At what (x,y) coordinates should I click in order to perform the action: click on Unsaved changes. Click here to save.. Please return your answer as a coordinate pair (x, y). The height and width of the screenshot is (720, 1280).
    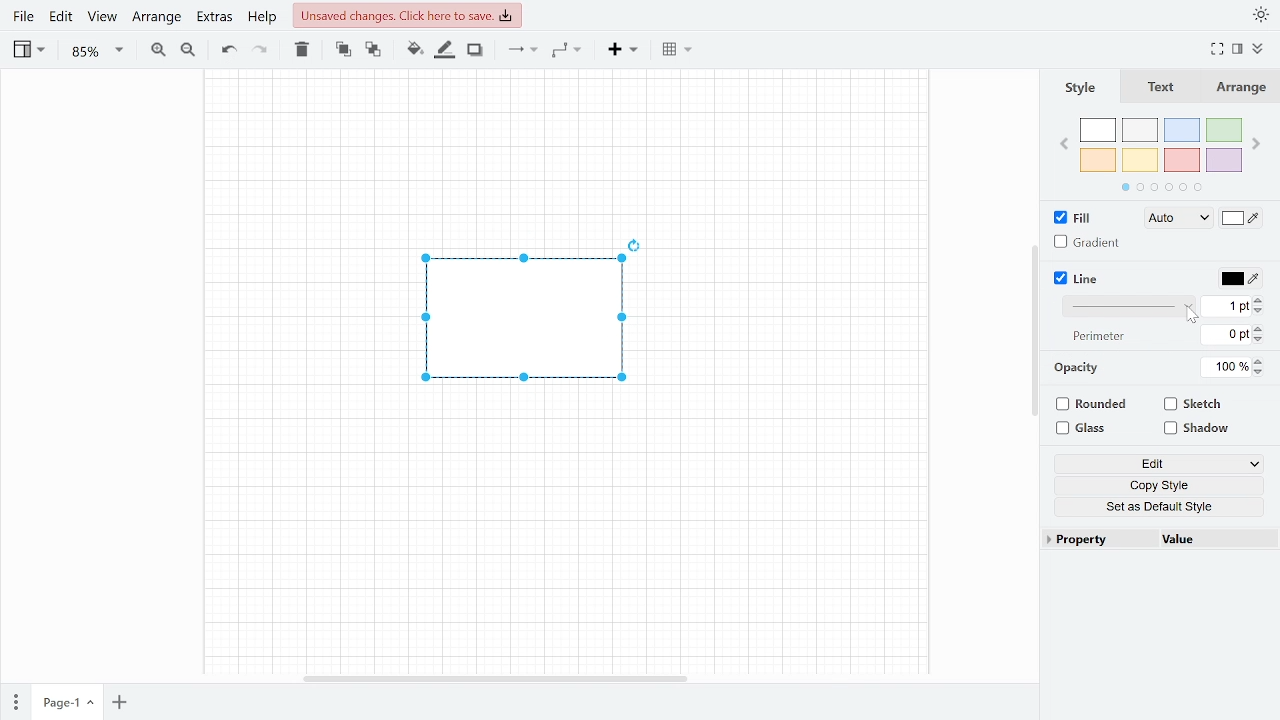
    Looking at the image, I should click on (408, 13).